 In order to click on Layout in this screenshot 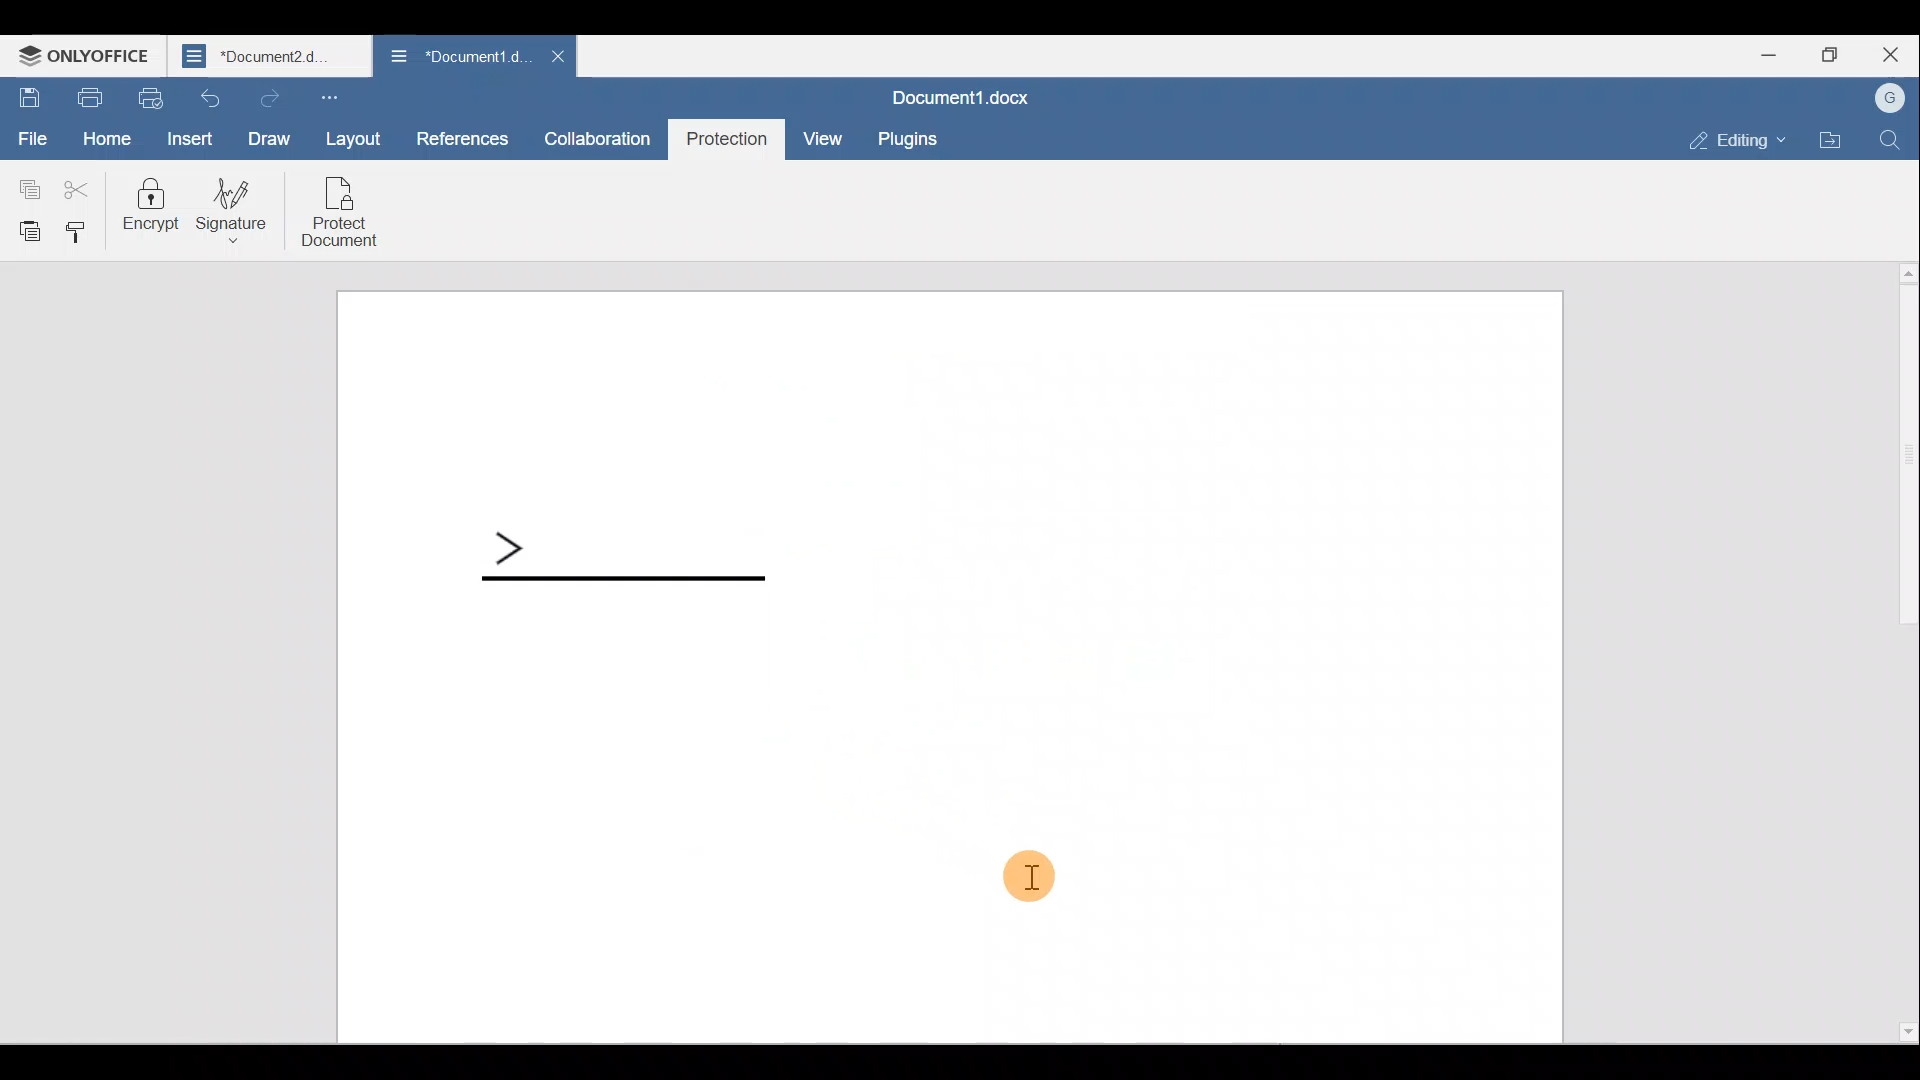, I will do `click(350, 135)`.